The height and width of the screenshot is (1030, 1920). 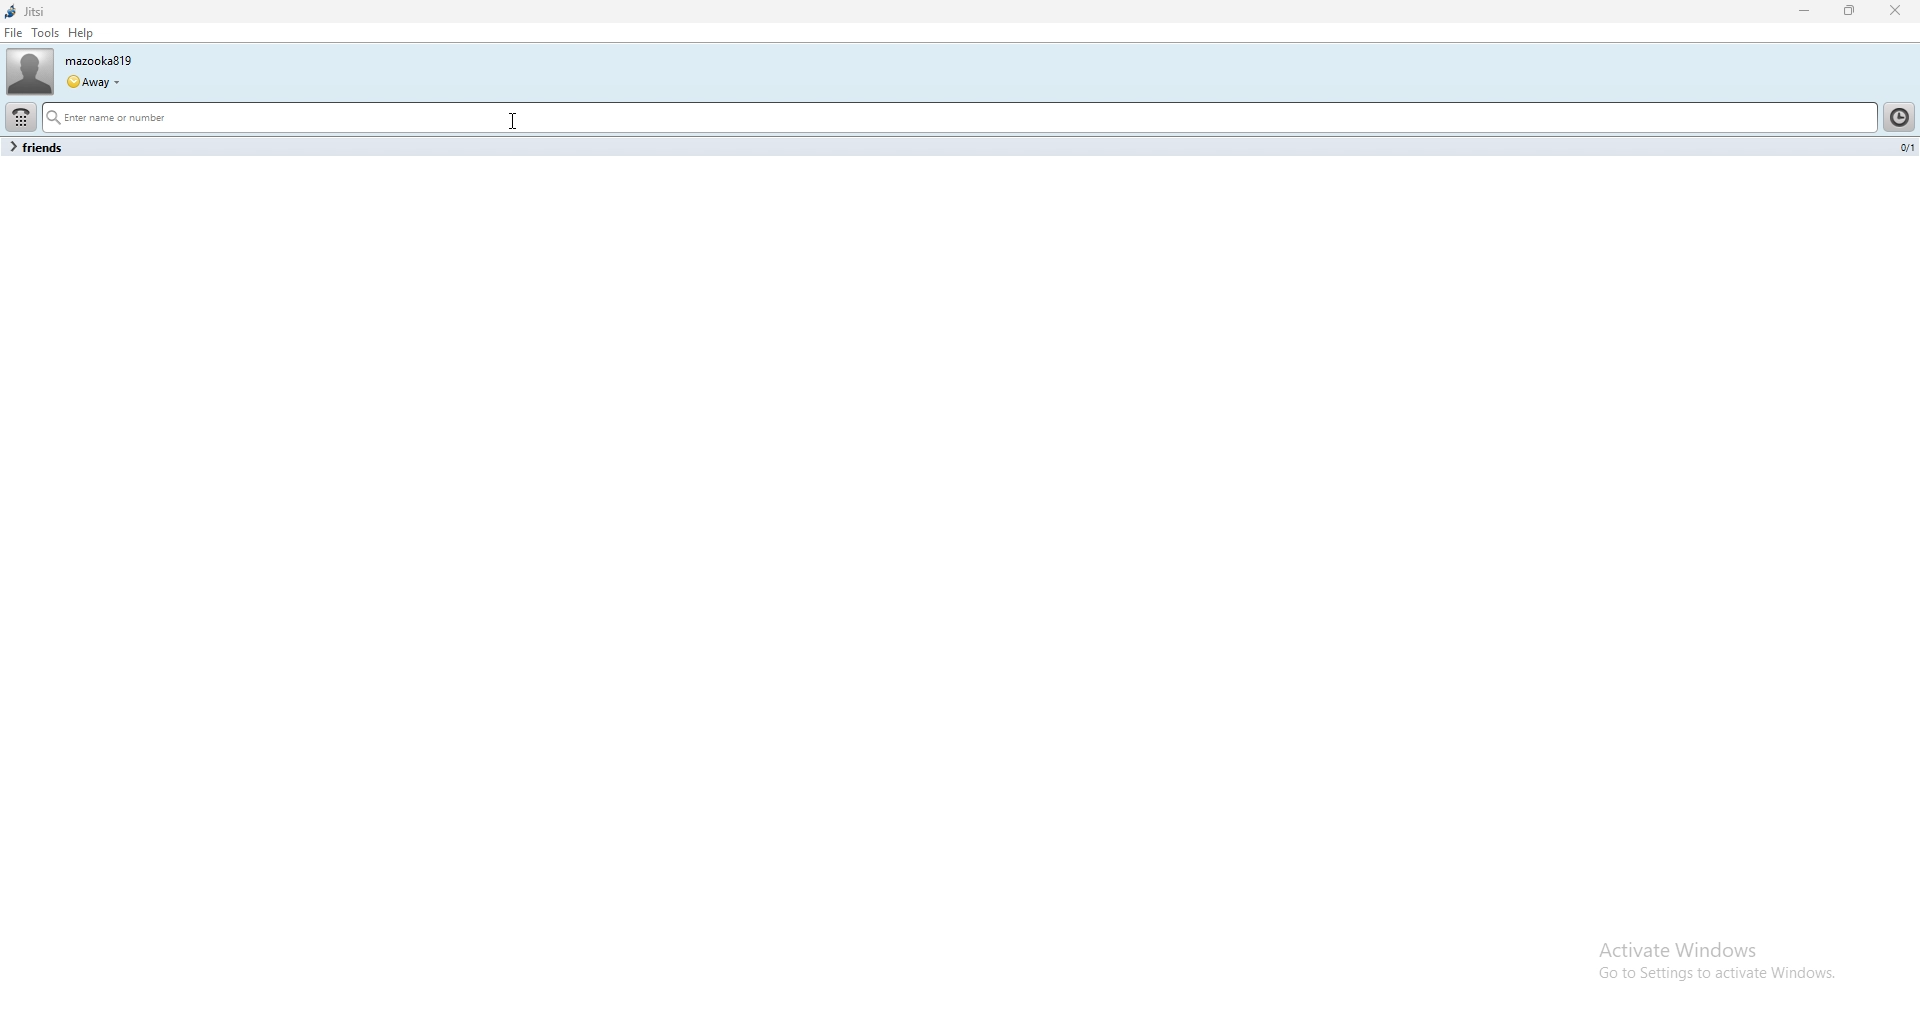 I want to click on jitsi, so click(x=63, y=11).